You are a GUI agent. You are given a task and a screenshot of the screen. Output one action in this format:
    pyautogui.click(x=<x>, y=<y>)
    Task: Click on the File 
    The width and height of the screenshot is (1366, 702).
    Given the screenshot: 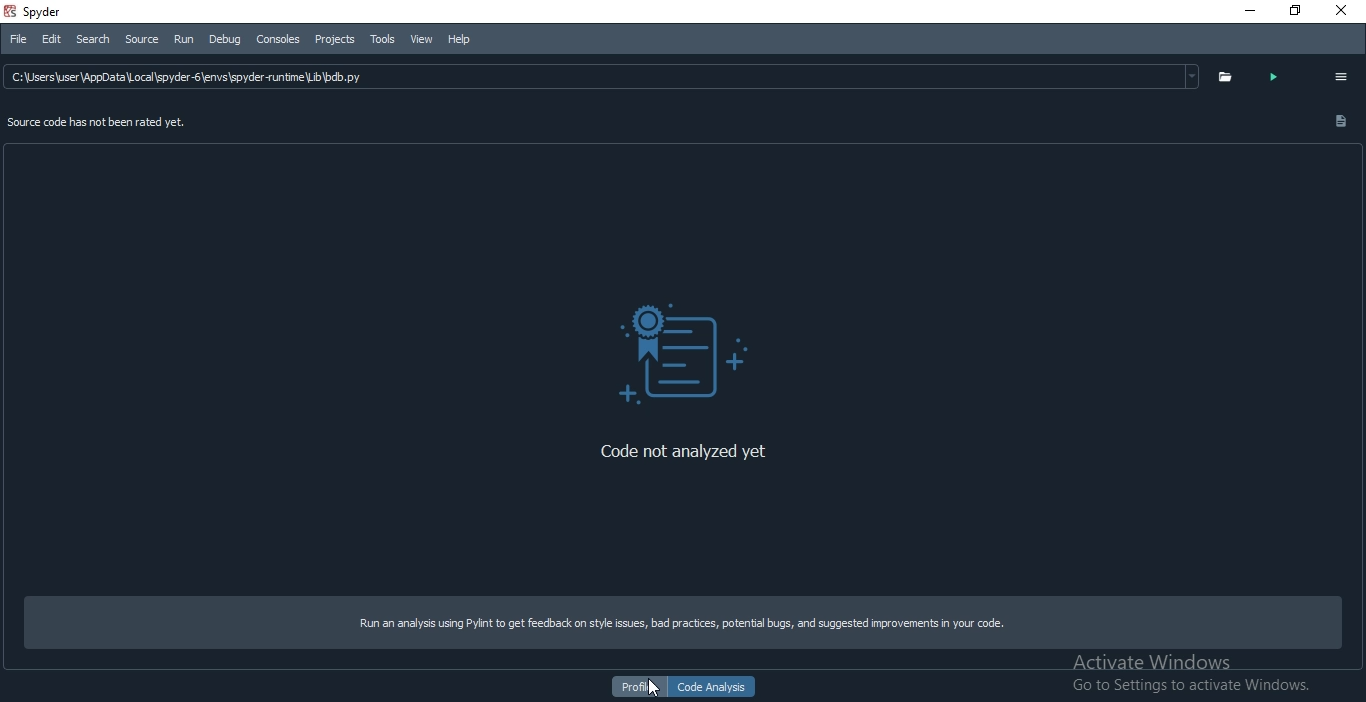 What is the action you would take?
    pyautogui.click(x=16, y=38)
    